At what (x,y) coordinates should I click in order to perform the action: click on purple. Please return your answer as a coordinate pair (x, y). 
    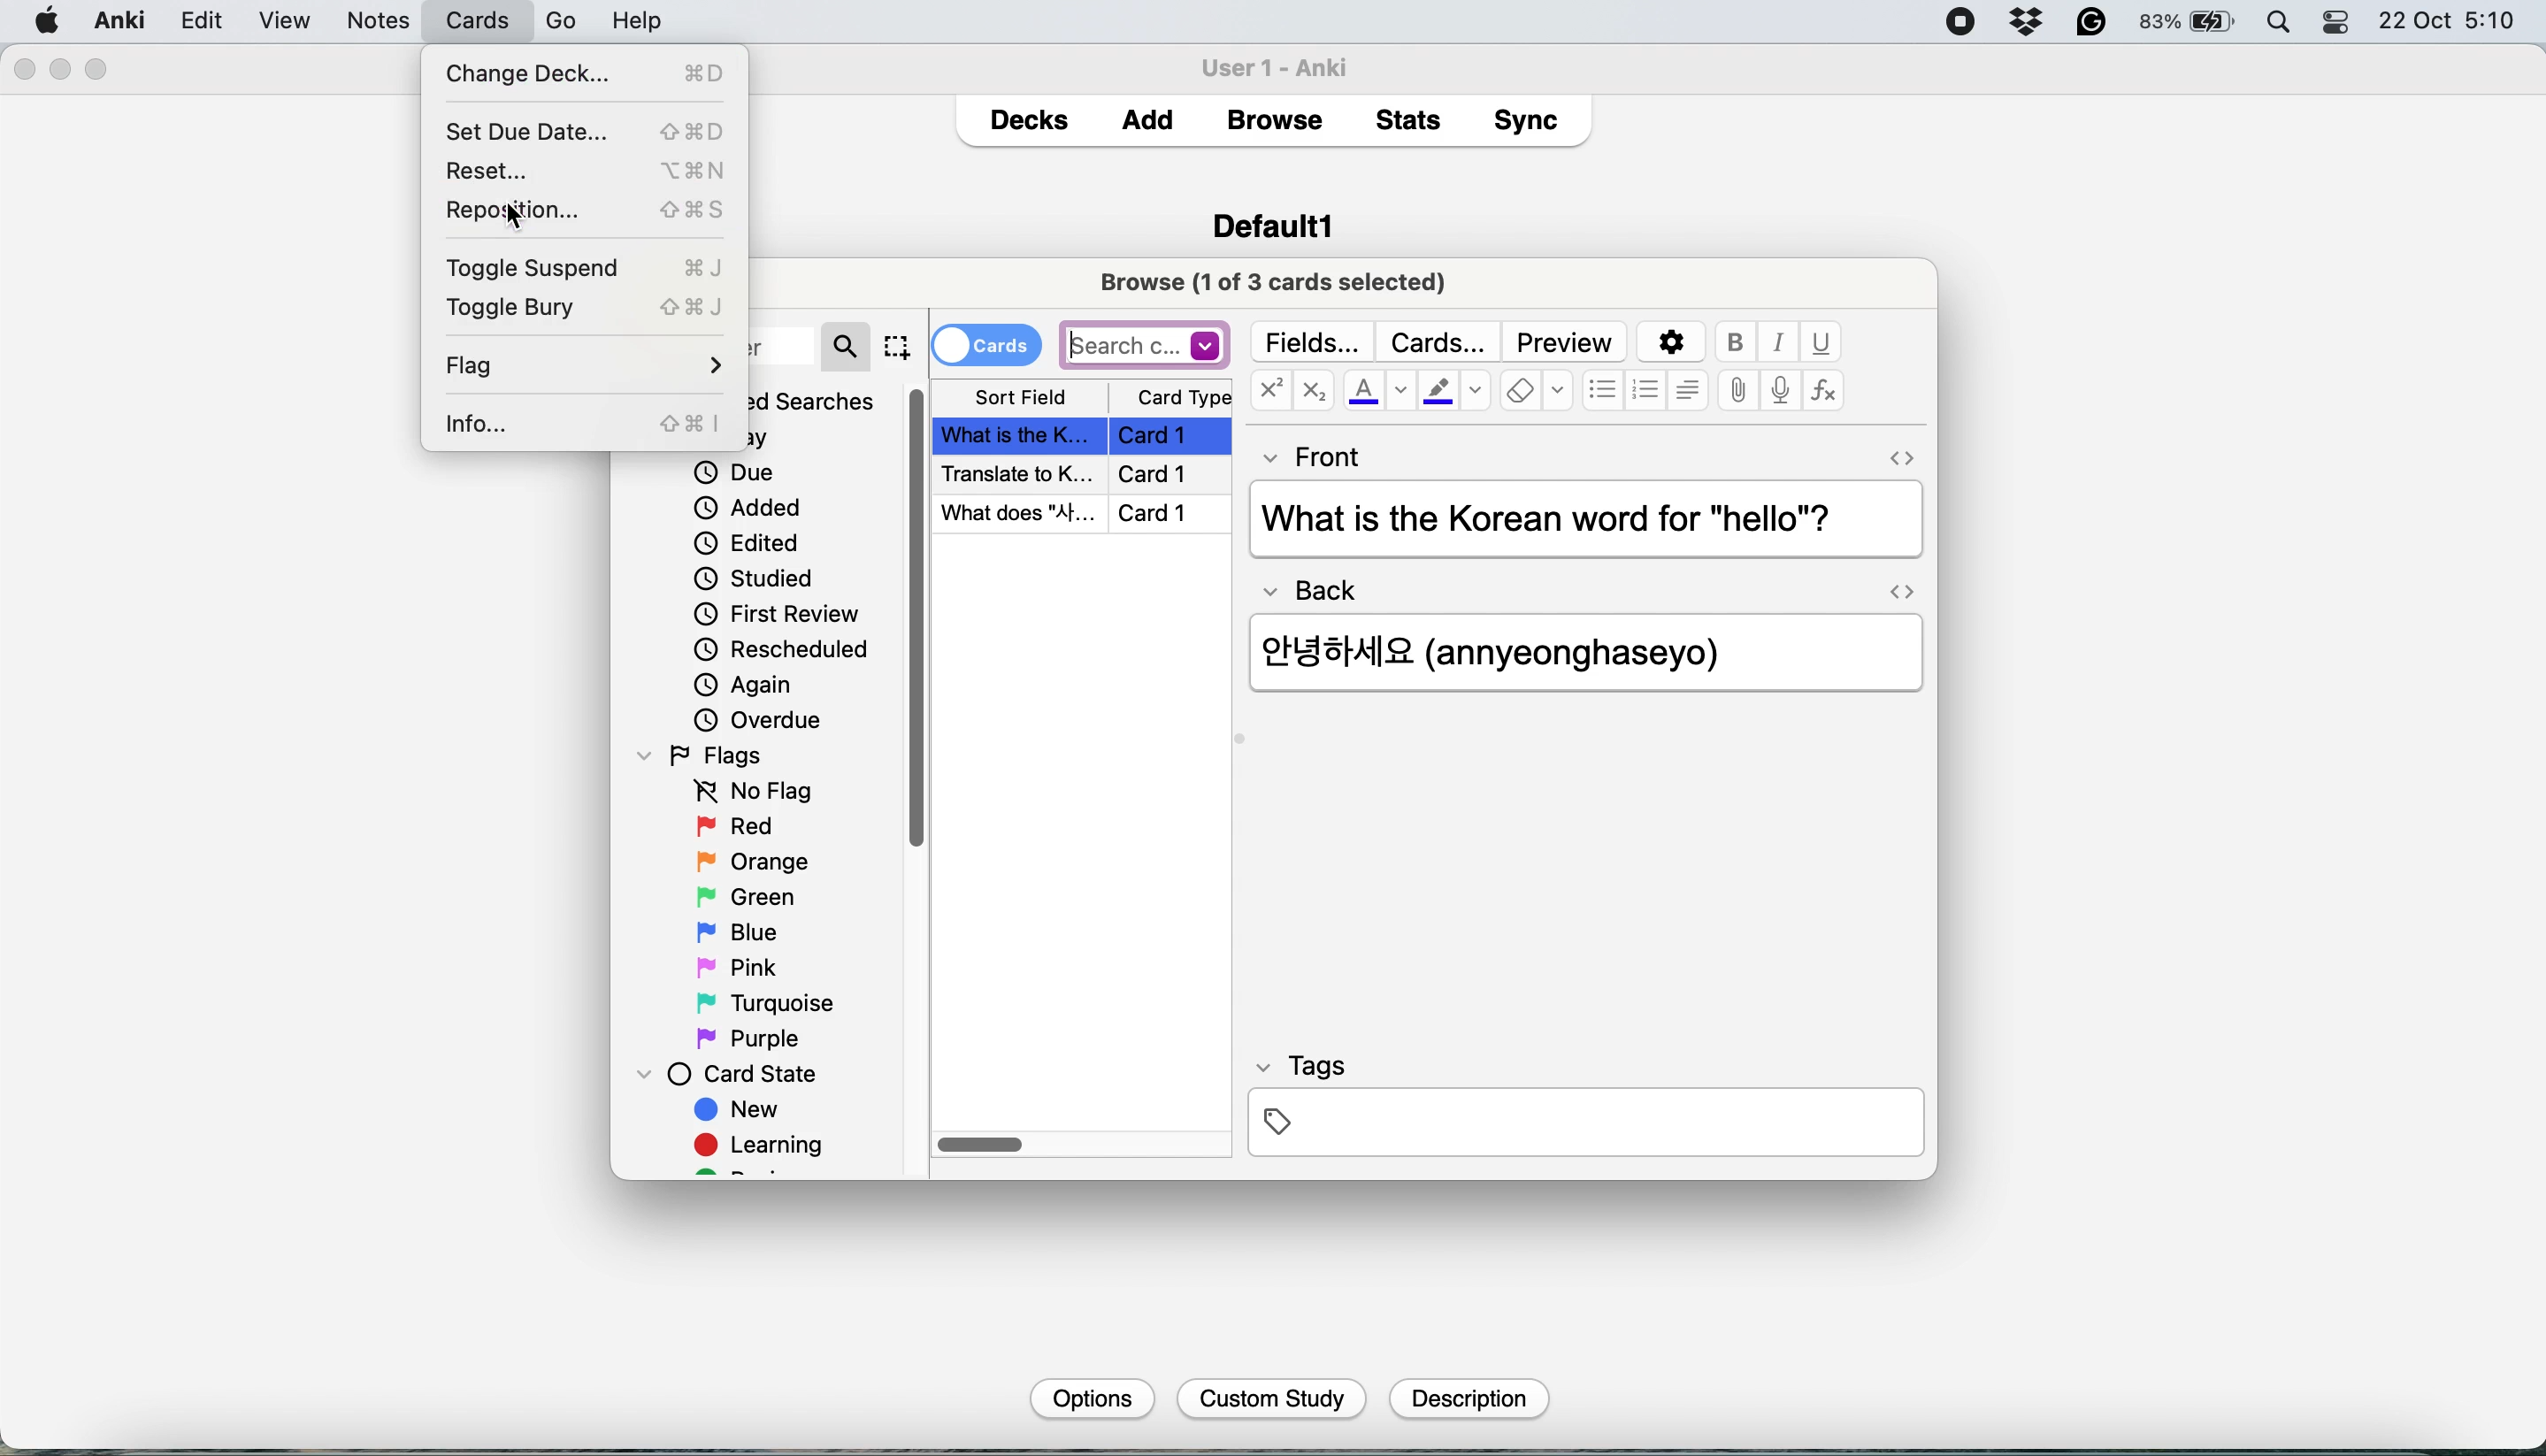
    Looking at the image, I should click on (752, 1039).